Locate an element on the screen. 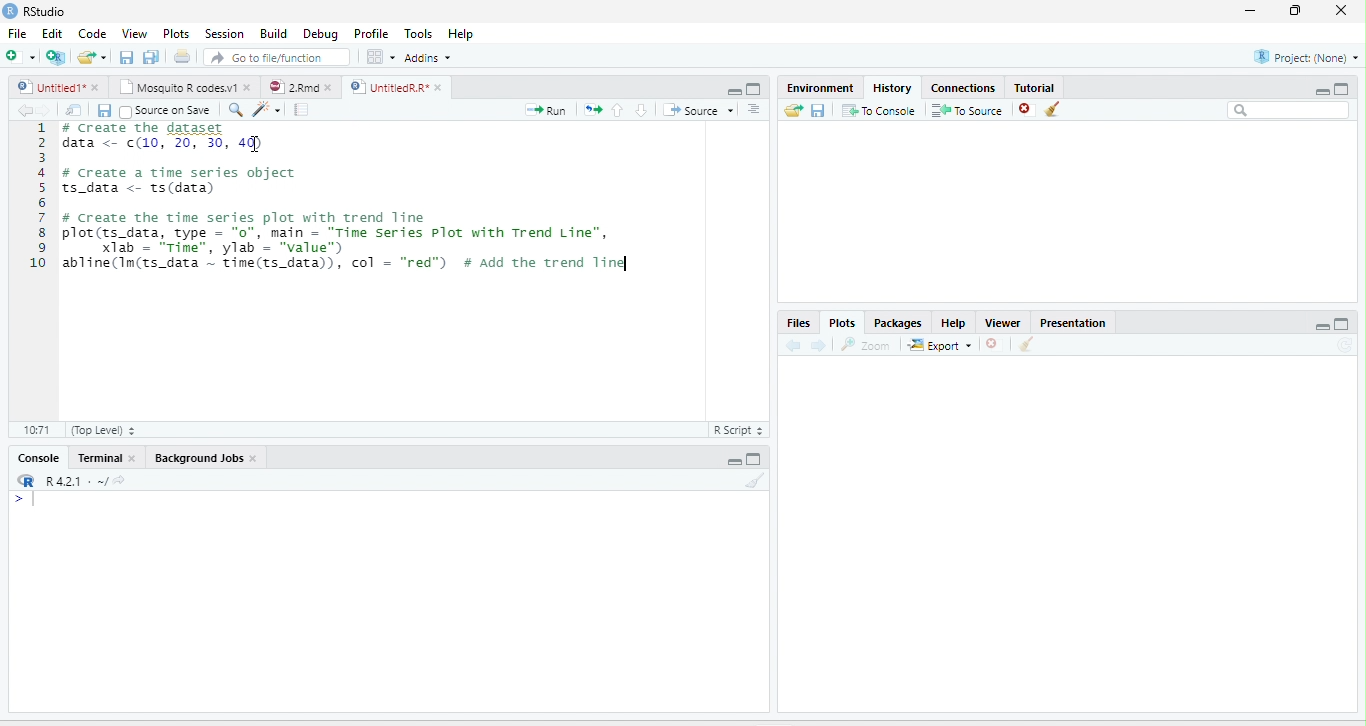  Save history into a file is located at coordinates (818, 110).